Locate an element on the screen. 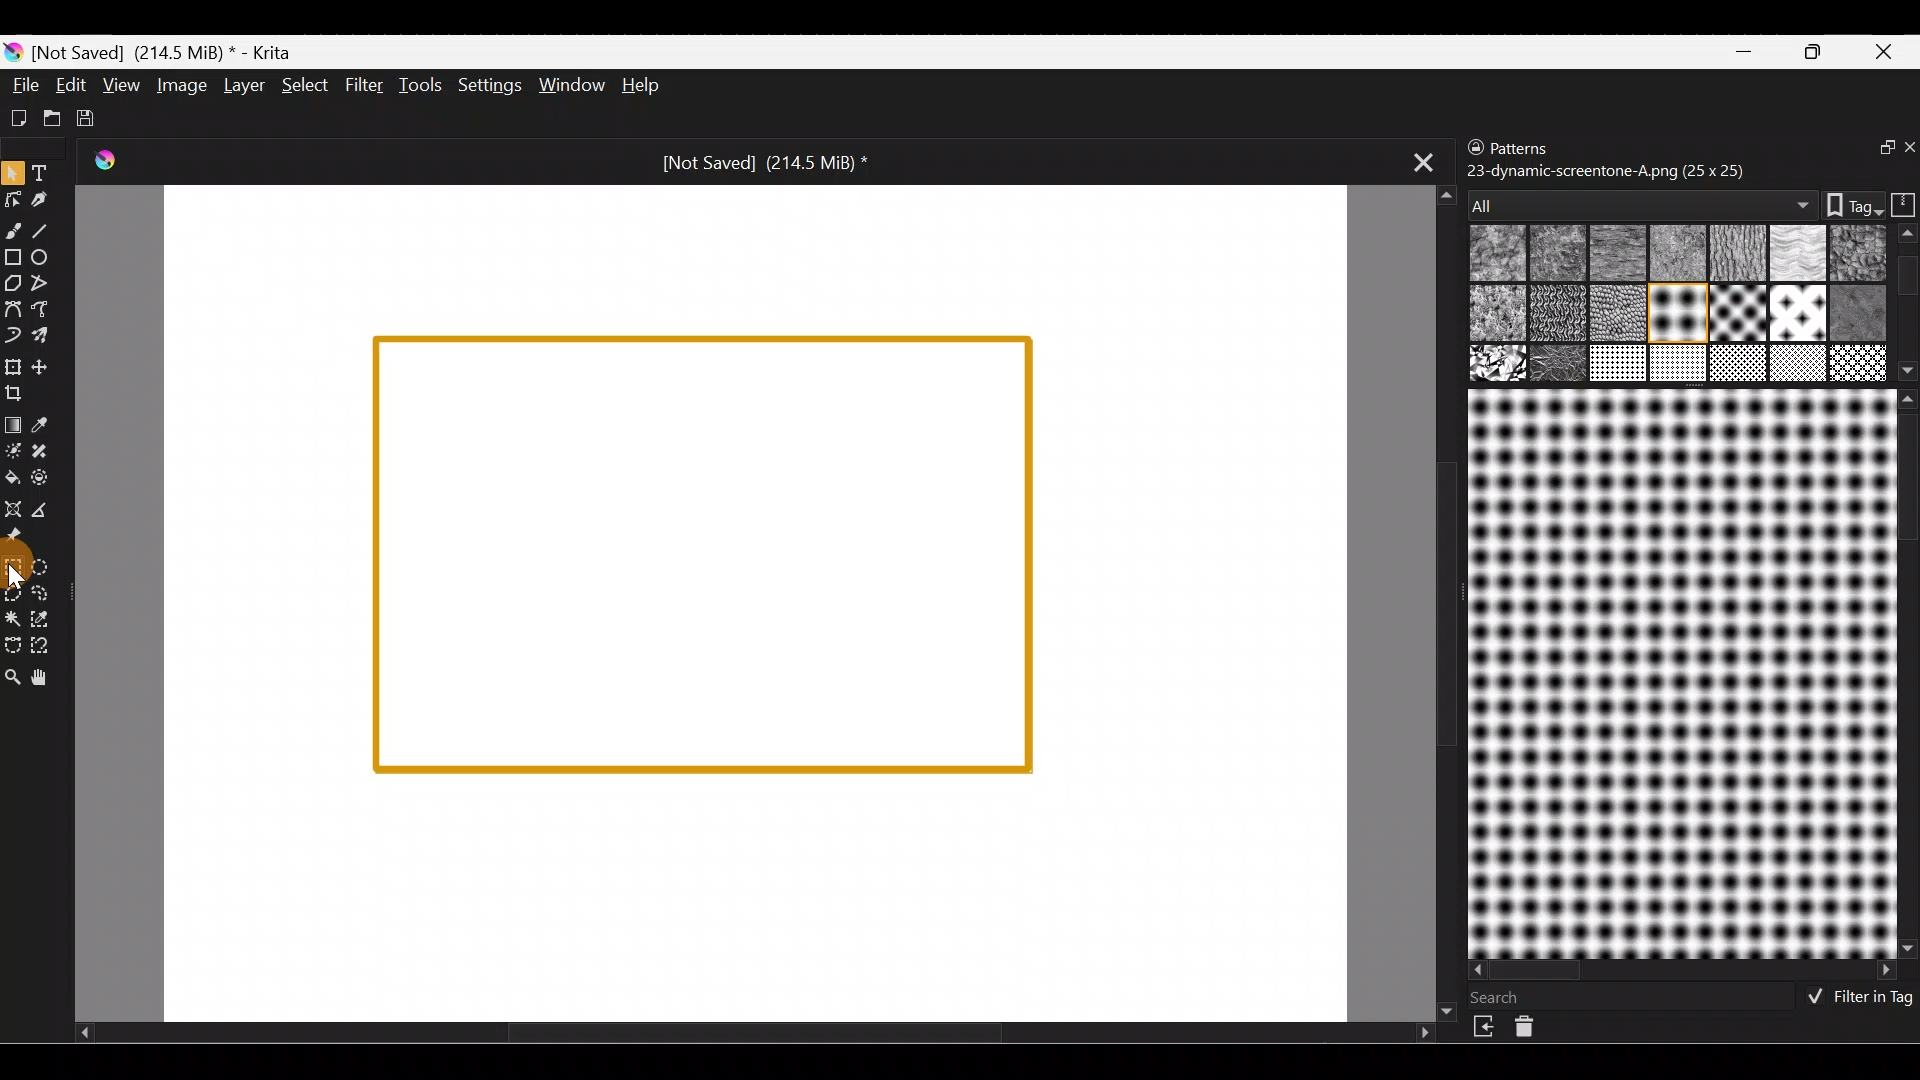 The height and width of the screenshot is (1080, 1920). Elliptical selection tool is located at coordinates (46, 566).